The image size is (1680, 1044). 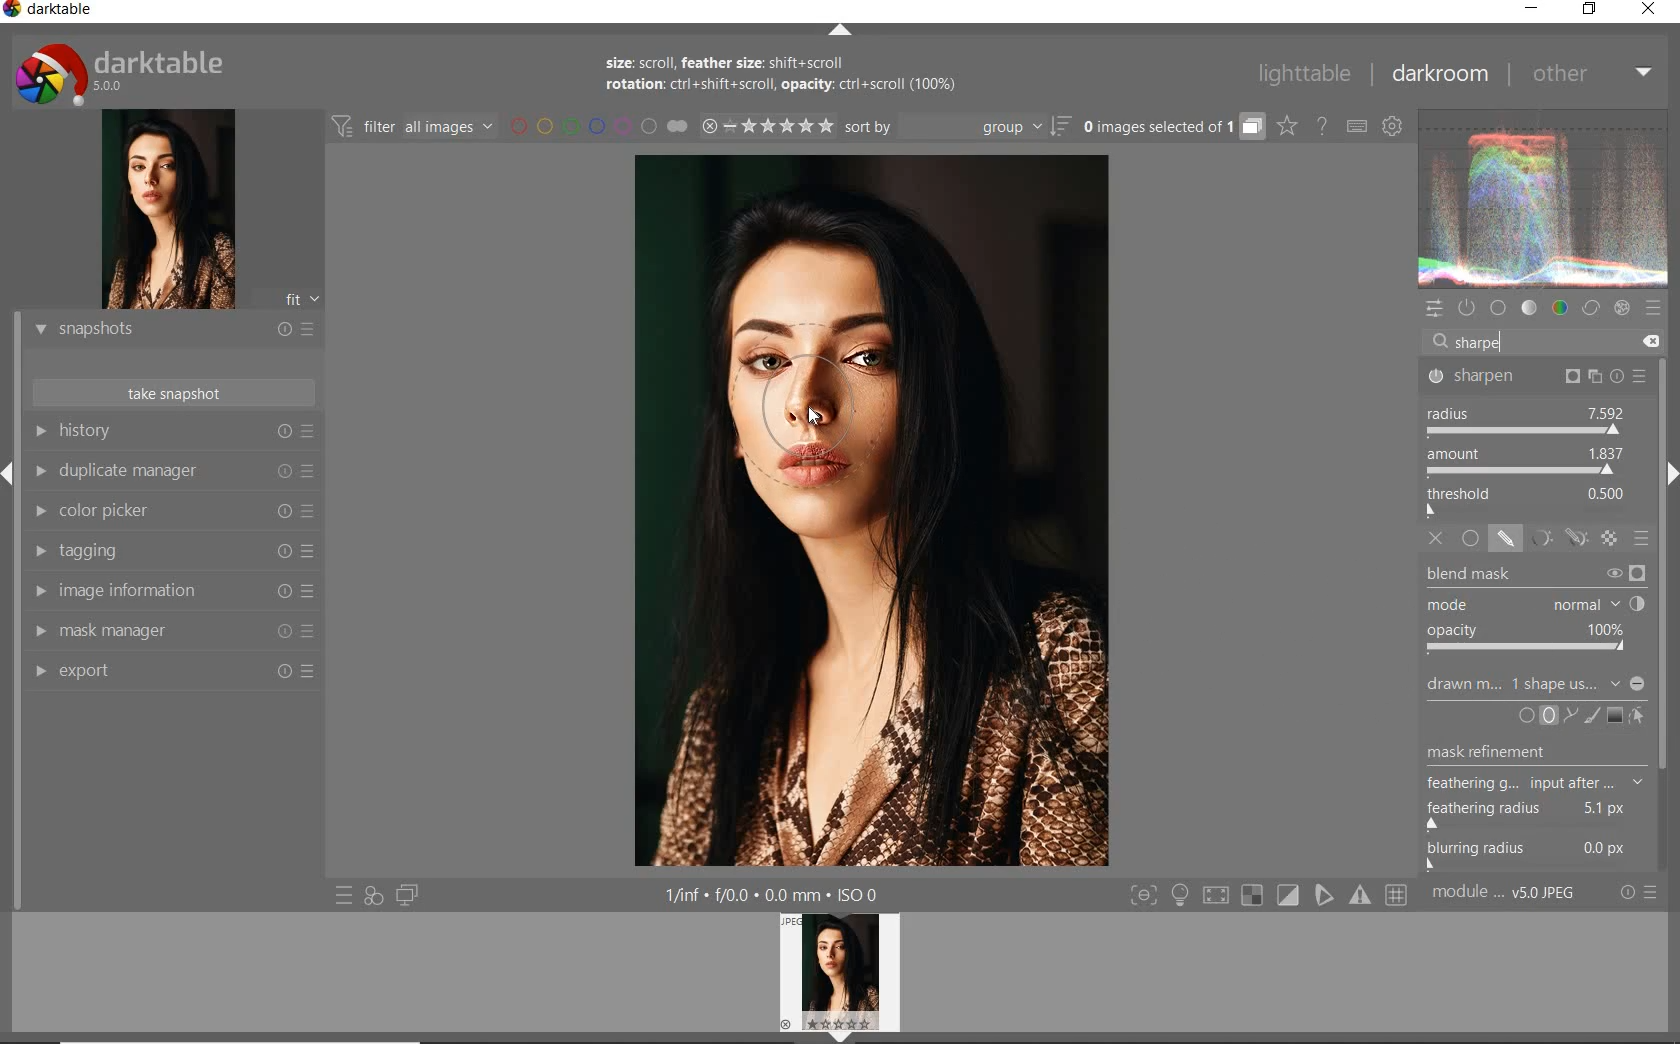 What do you see at coordinates (777, 896) in the screenshot?
I see `other display information` at bounding box center [777, 896].